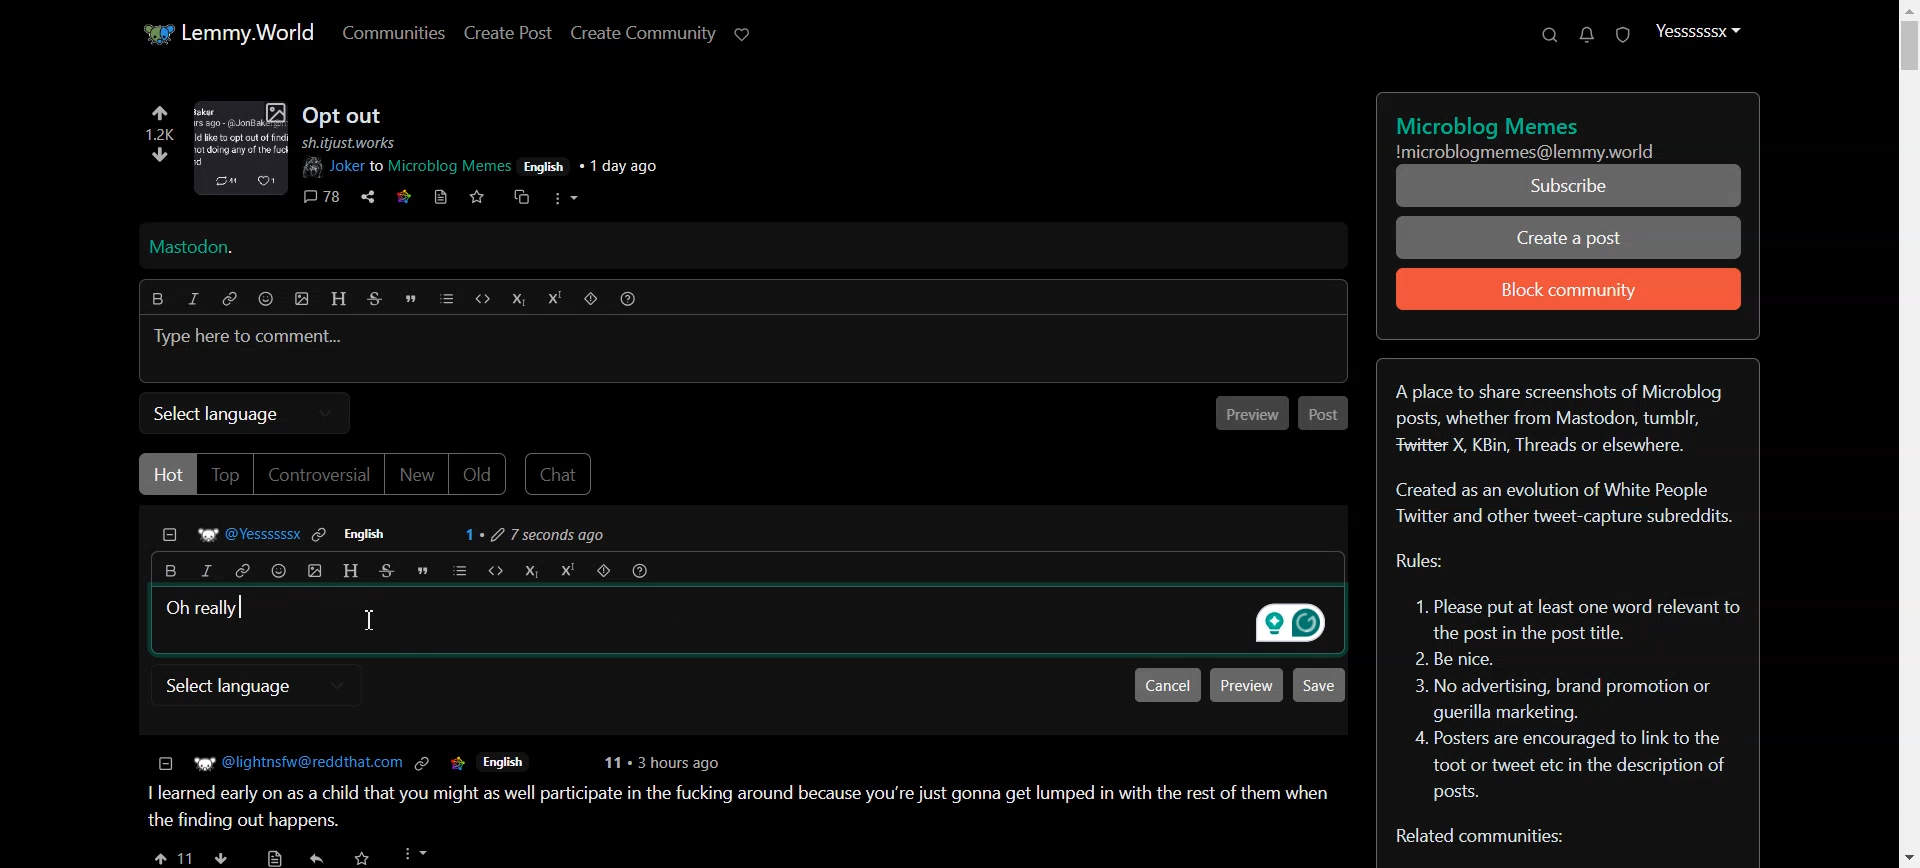 The height and width of the screenshot is (868, 1920). What do you see at coordinates (492, 571) in the screenshot?
I see `Code` at bounding box center [492, 571].